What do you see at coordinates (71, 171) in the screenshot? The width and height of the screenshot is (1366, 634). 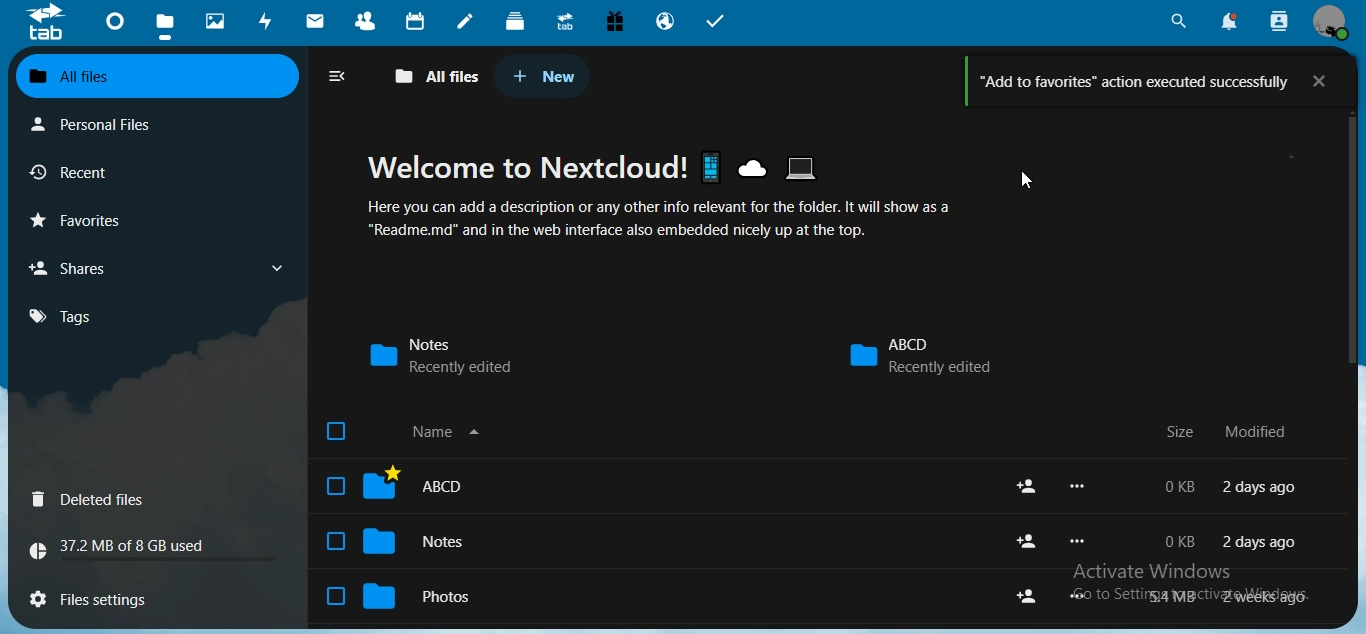 I see `recent` at bounding box center [71, 171].